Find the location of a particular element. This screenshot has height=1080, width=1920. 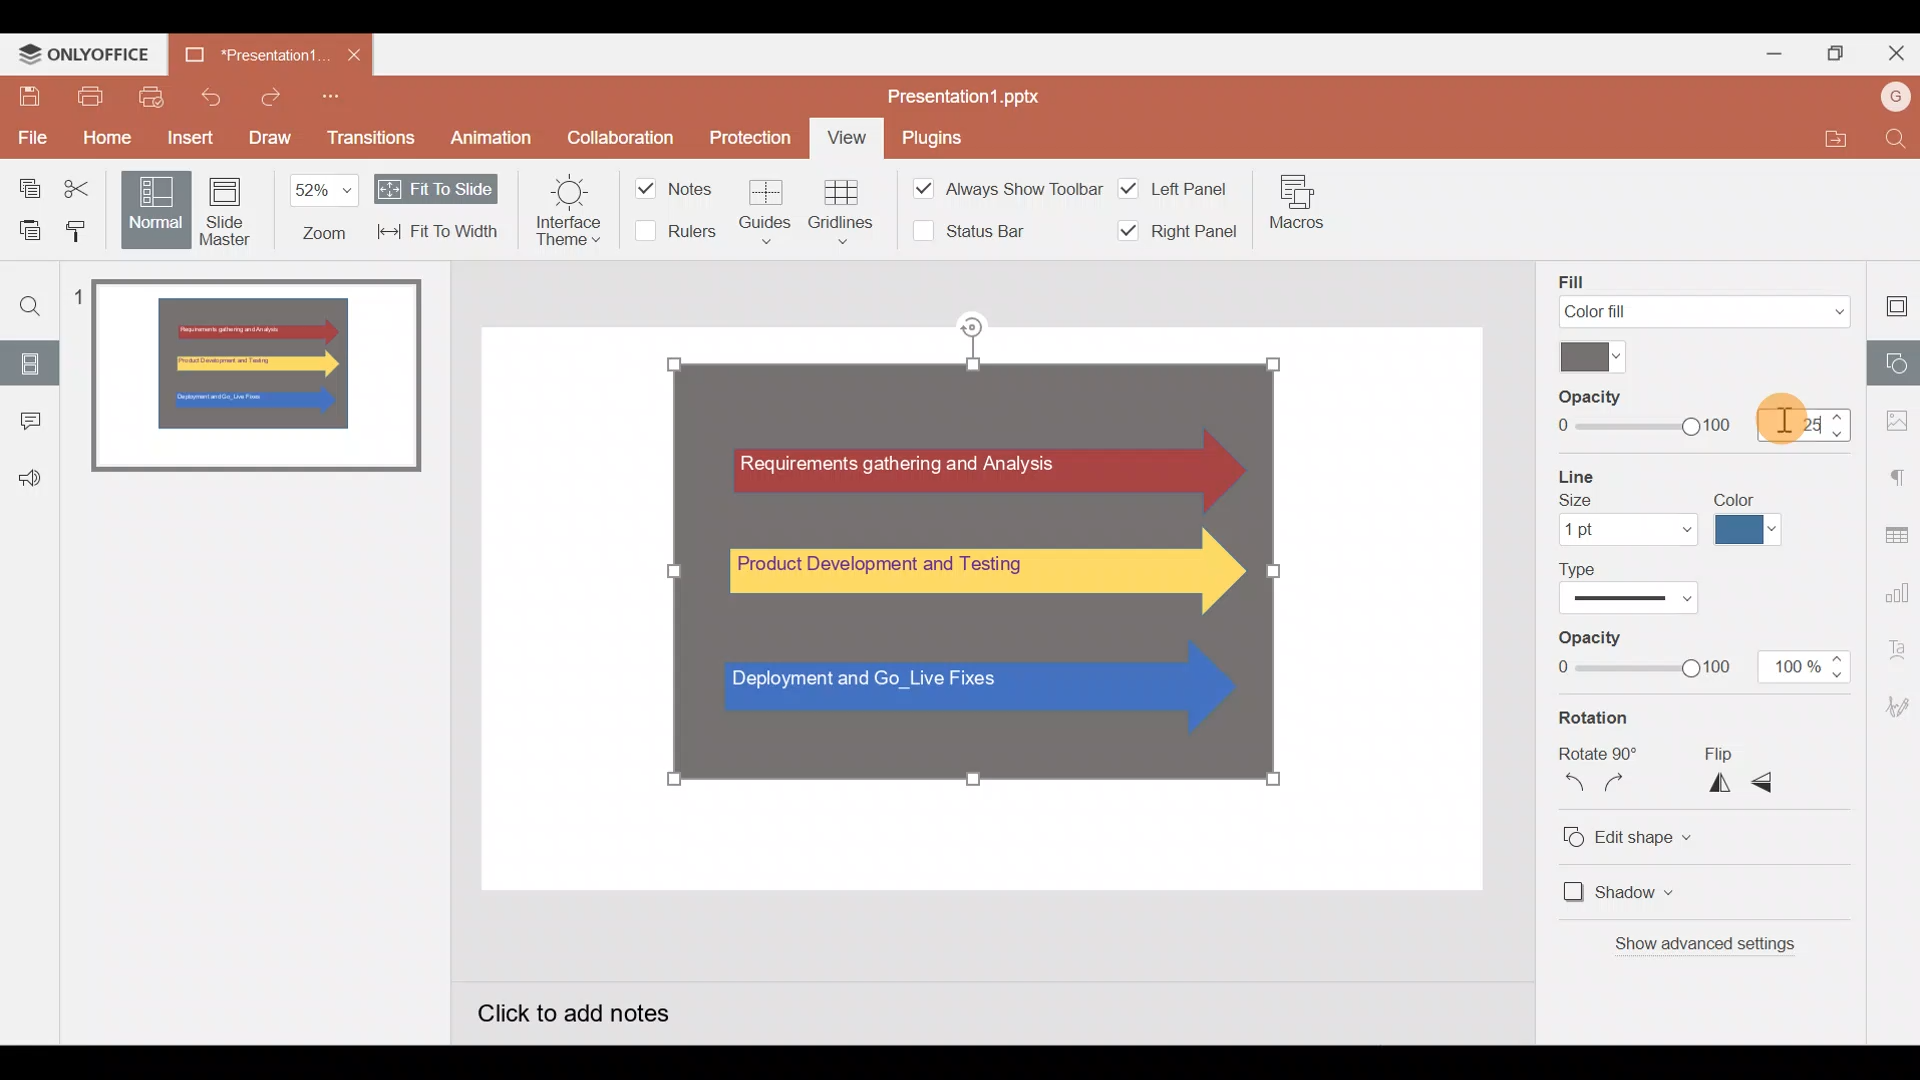

Chart settings is located at coordinates (1898, 586).